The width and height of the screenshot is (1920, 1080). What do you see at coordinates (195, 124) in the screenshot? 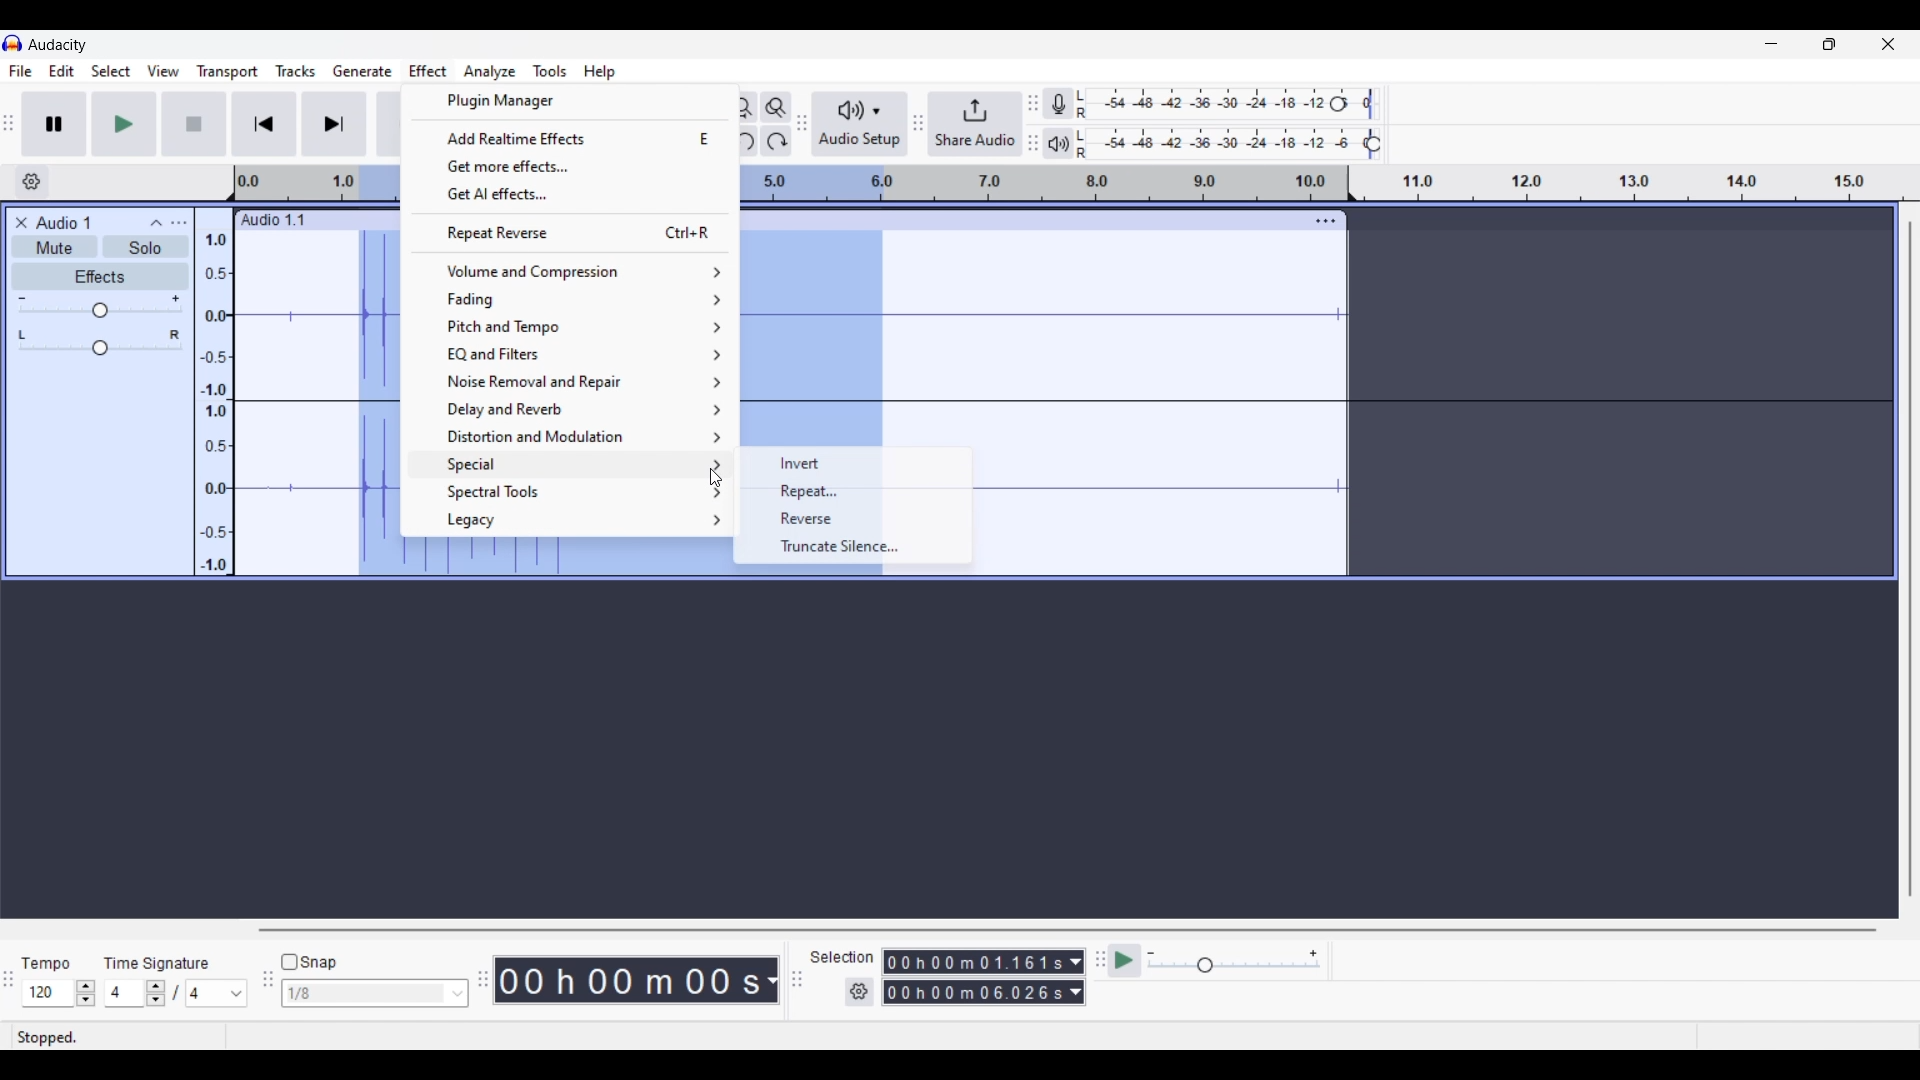
I see `Stop` at bounding box center [195, 124].